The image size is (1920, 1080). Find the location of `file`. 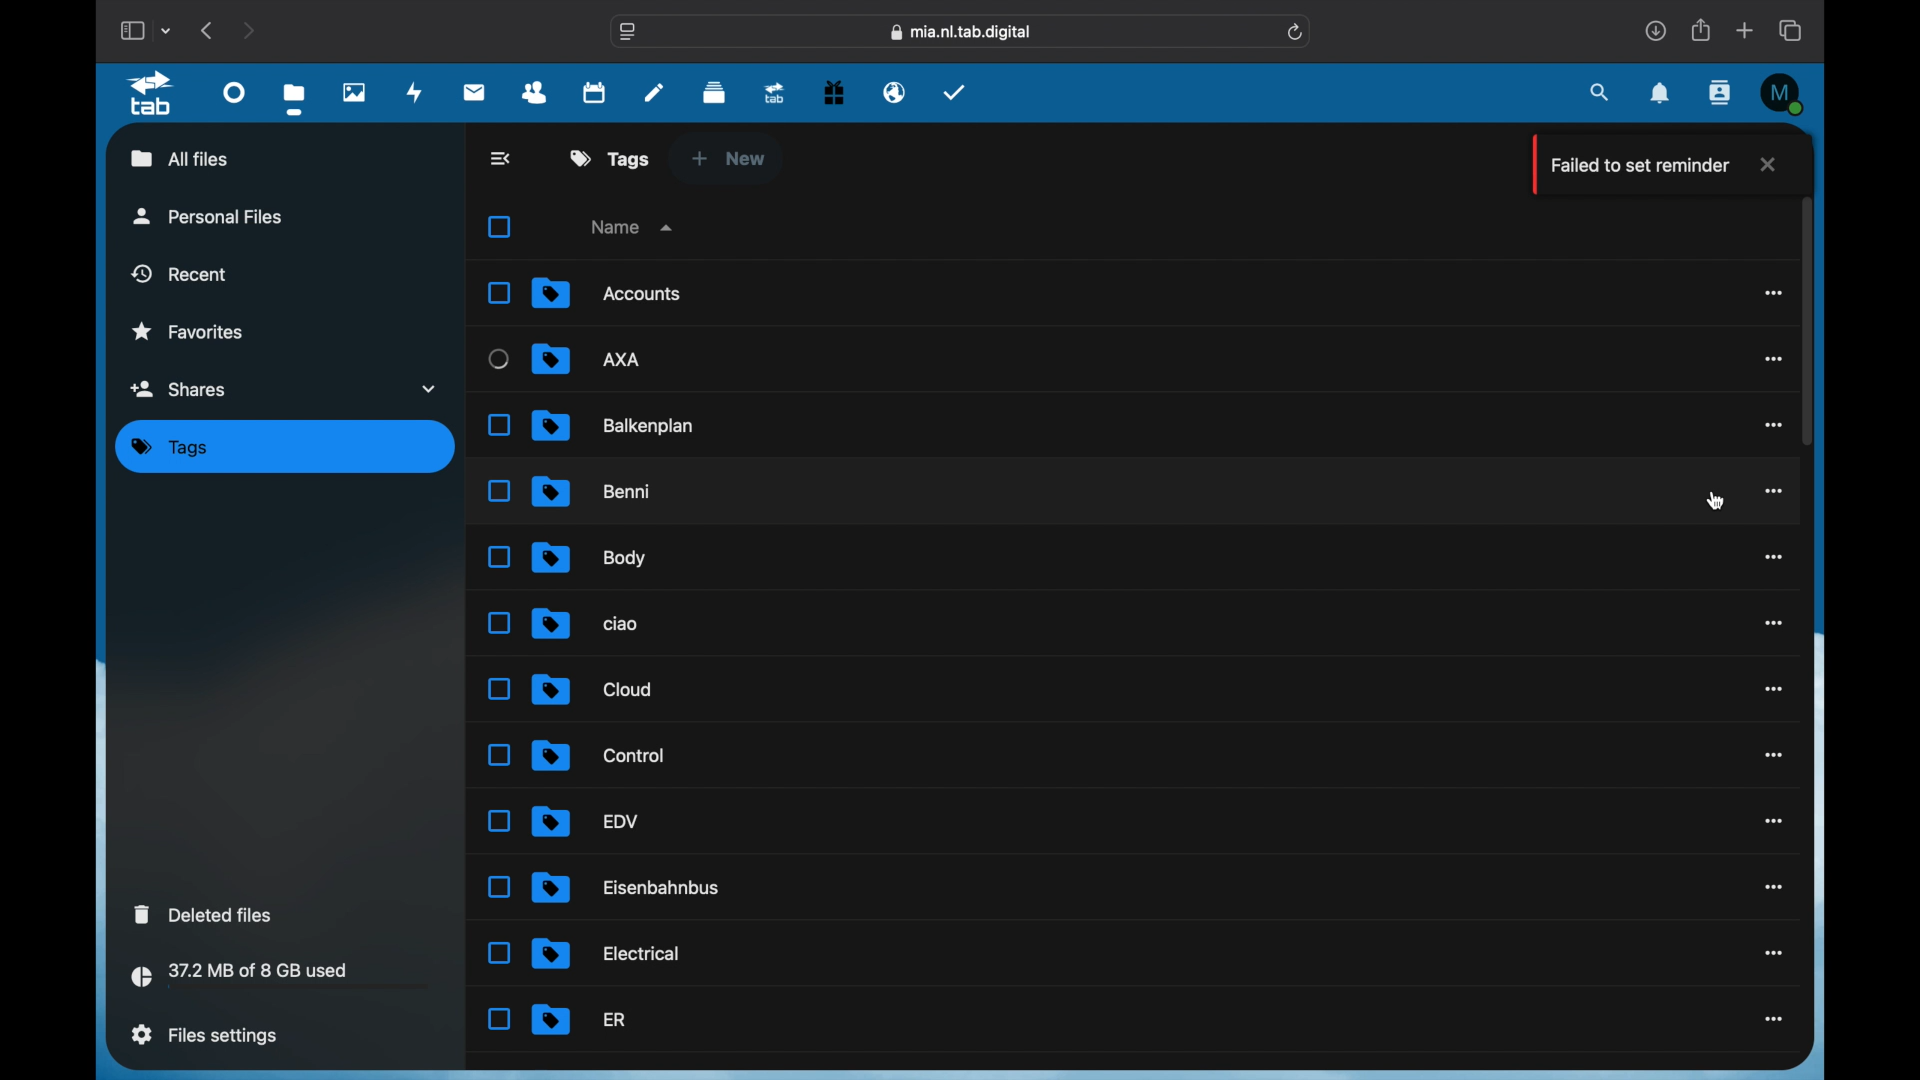

file is located at coordinates (617, 424).